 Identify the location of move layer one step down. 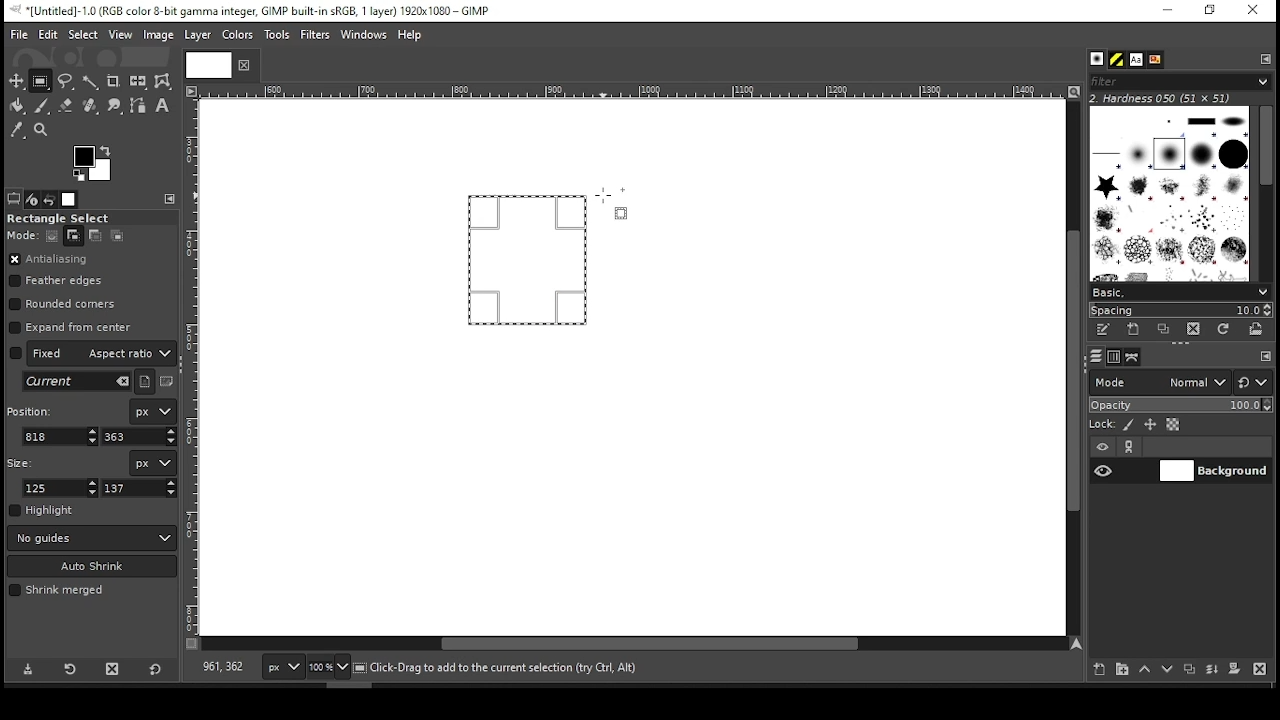
(1168, 671).